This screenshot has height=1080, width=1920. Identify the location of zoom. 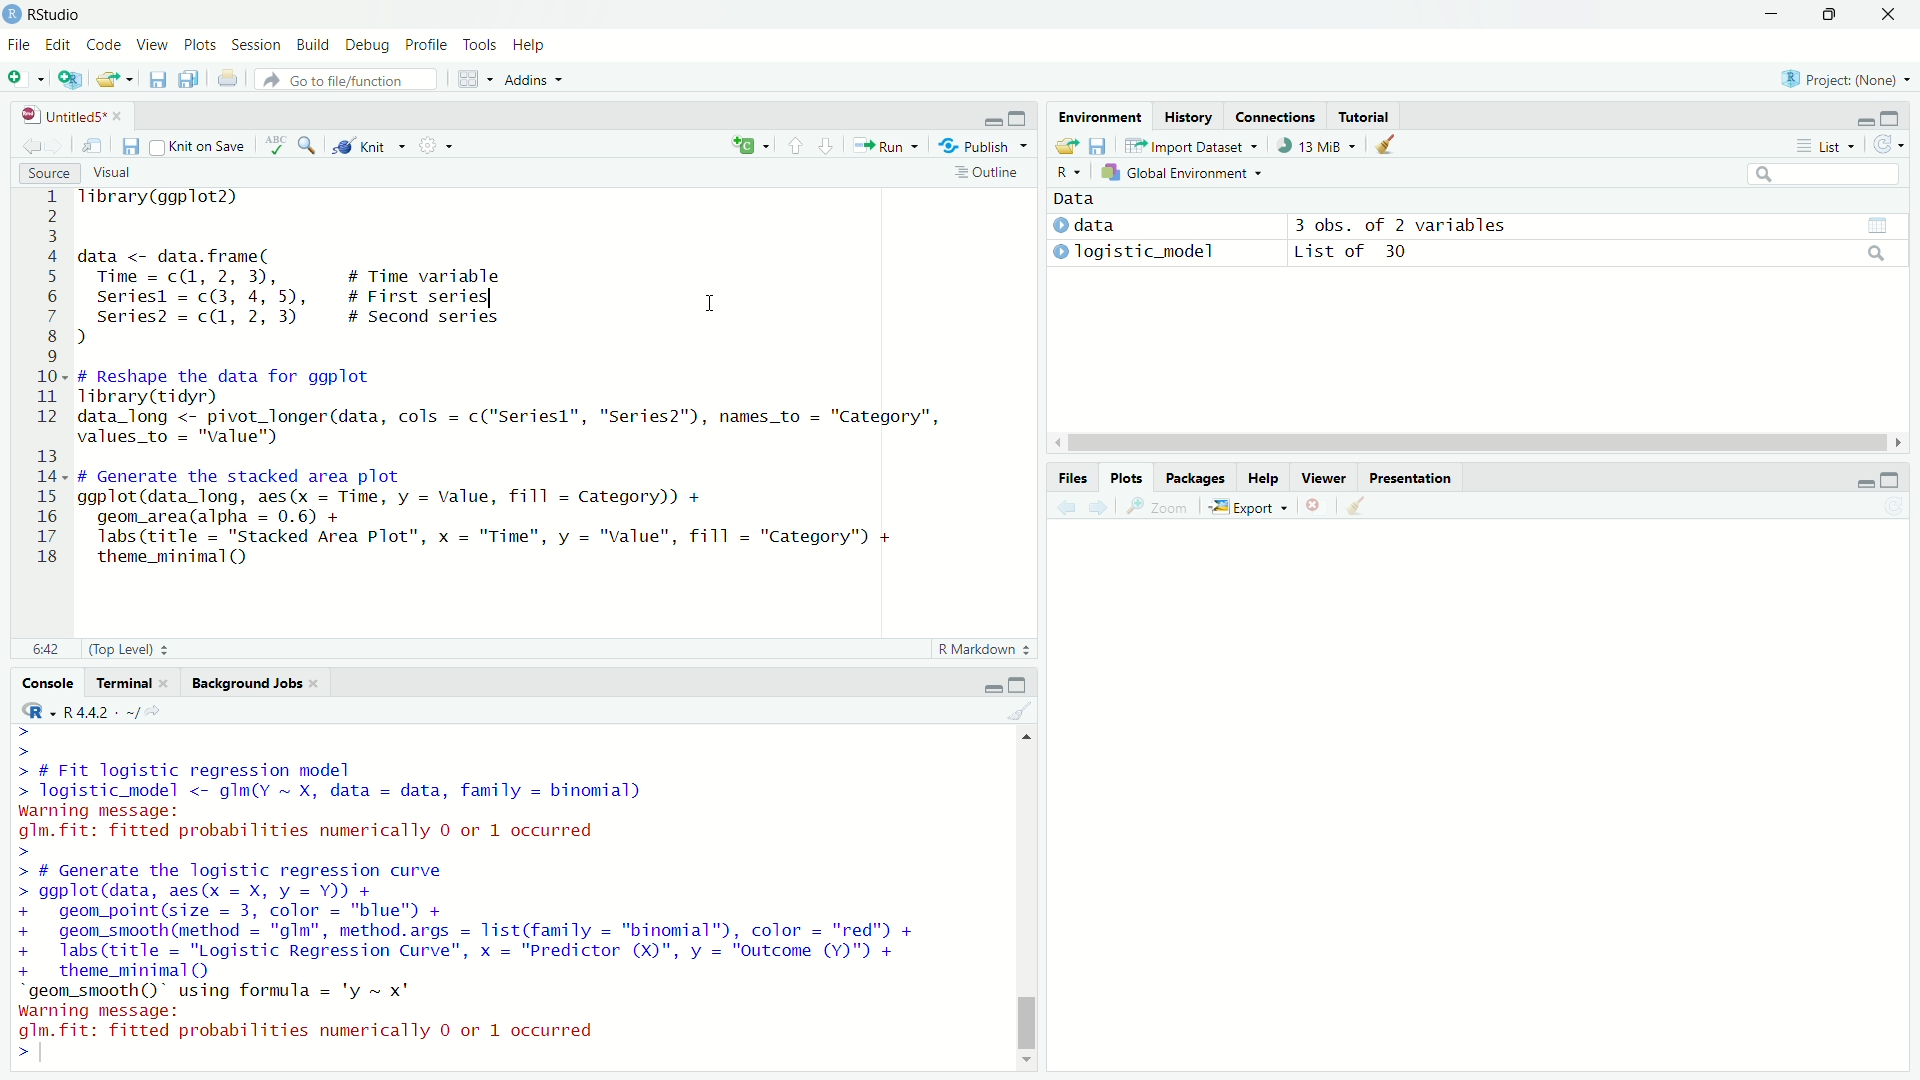
(1161, 510).